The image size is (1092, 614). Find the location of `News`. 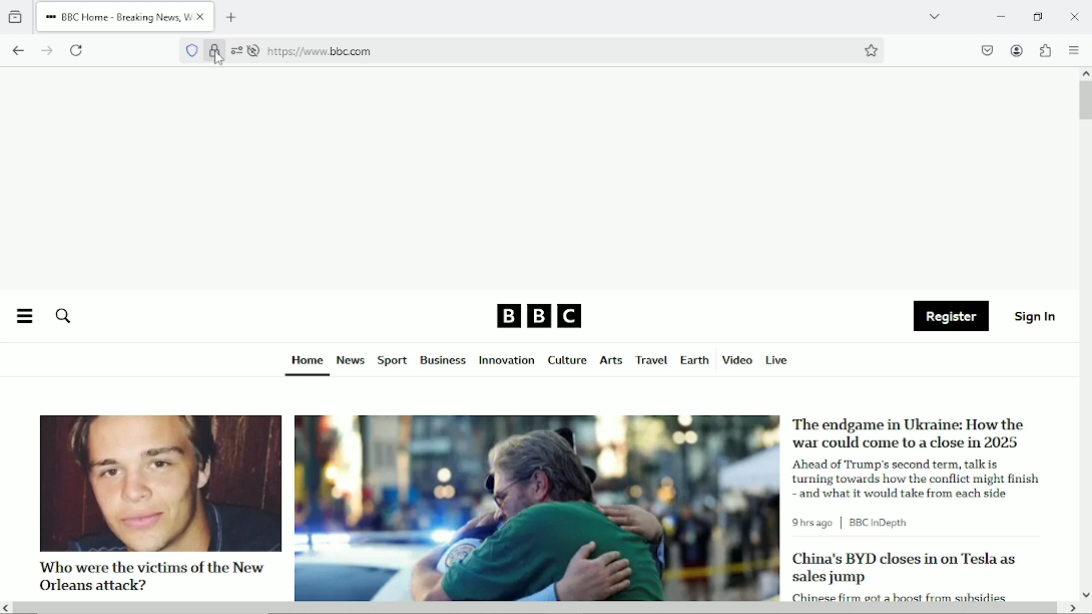

News is located at coordinates (351, 361).